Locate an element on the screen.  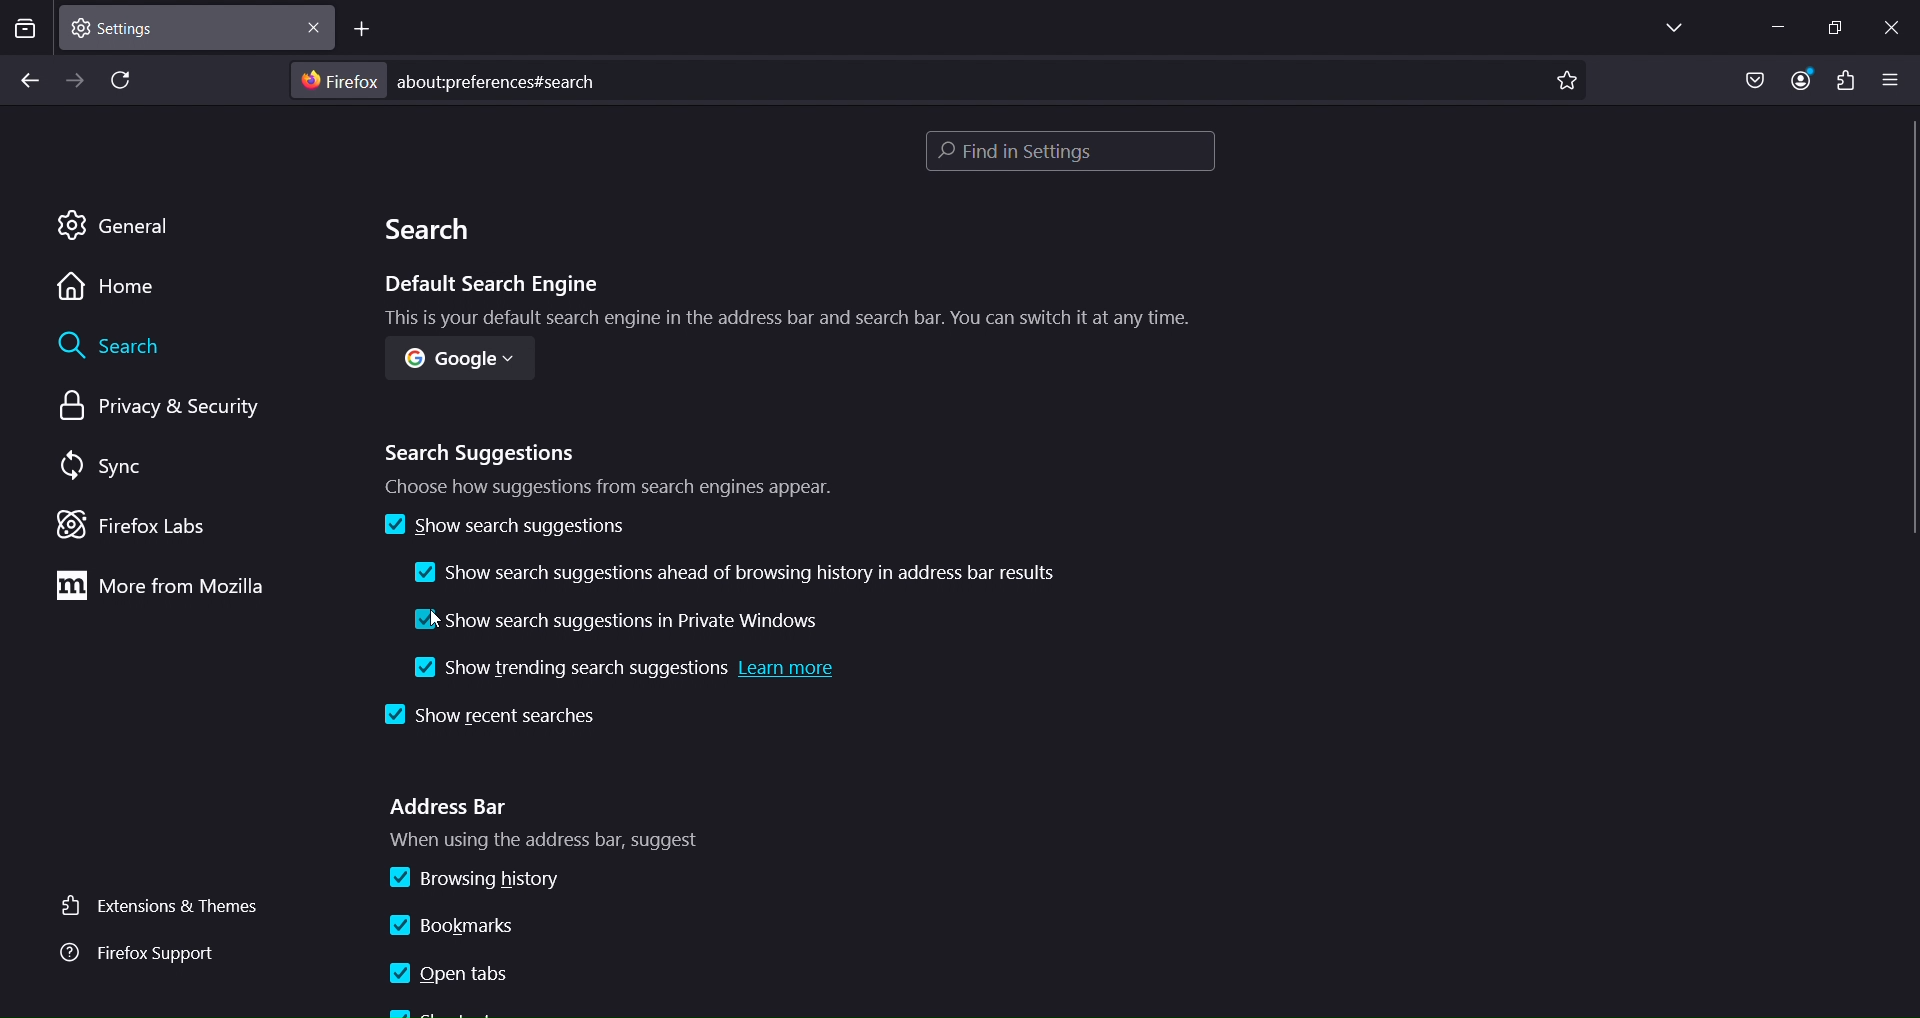
show search suggestions in private windows is located at coordinates (625, 617).